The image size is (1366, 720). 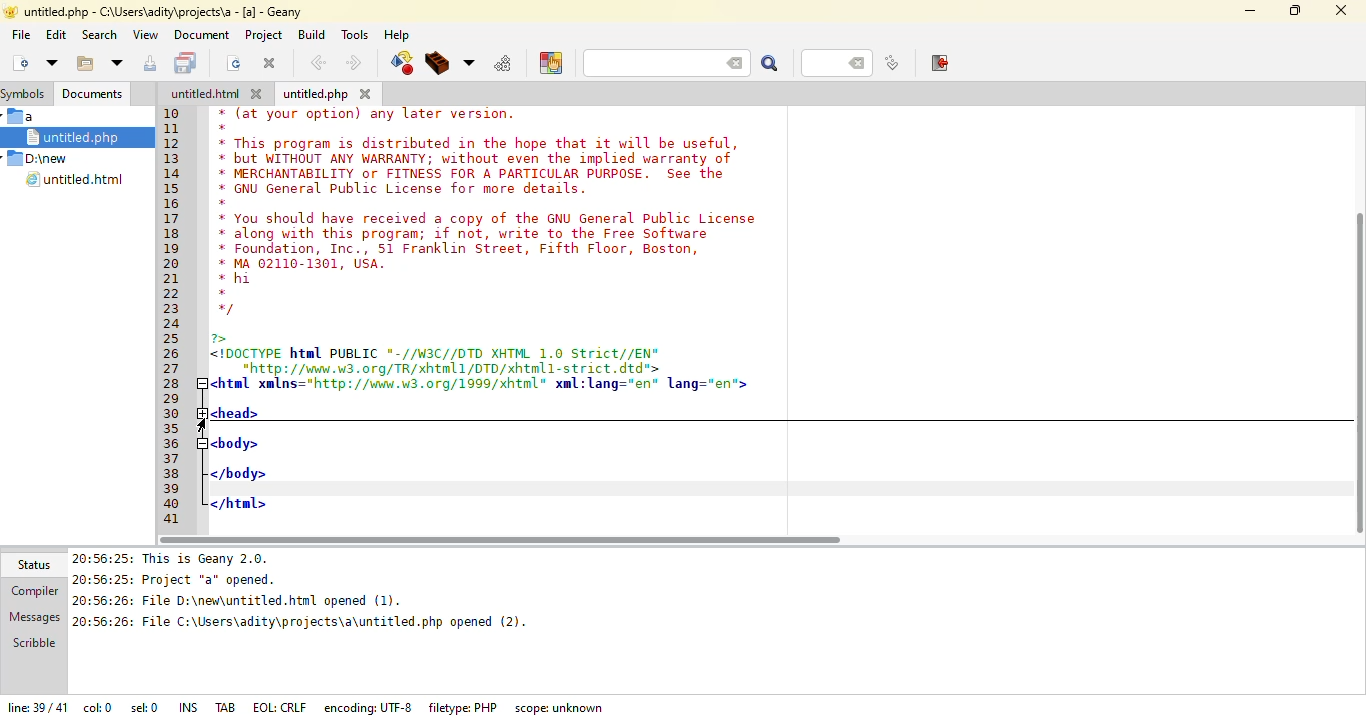 I want to click on exit, so click(x=941, y=64).